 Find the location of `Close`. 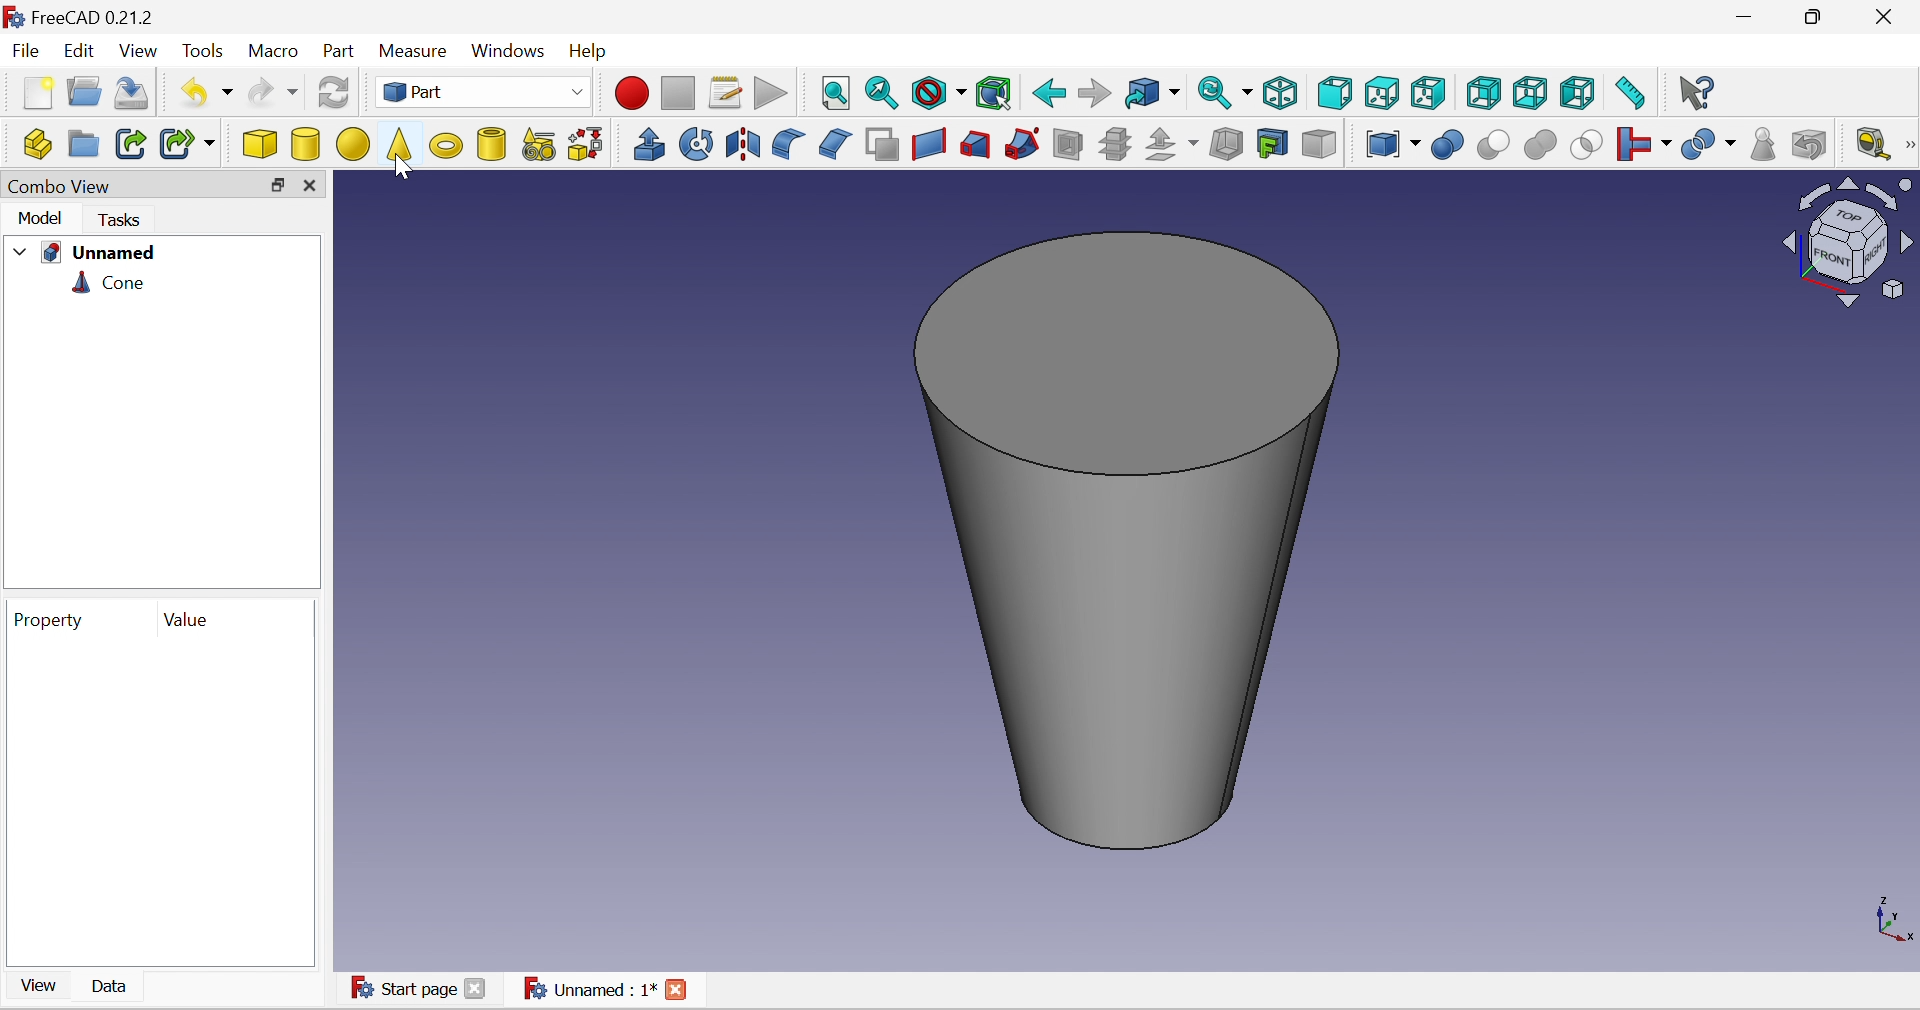

Close is located at coordinates (311, 186).